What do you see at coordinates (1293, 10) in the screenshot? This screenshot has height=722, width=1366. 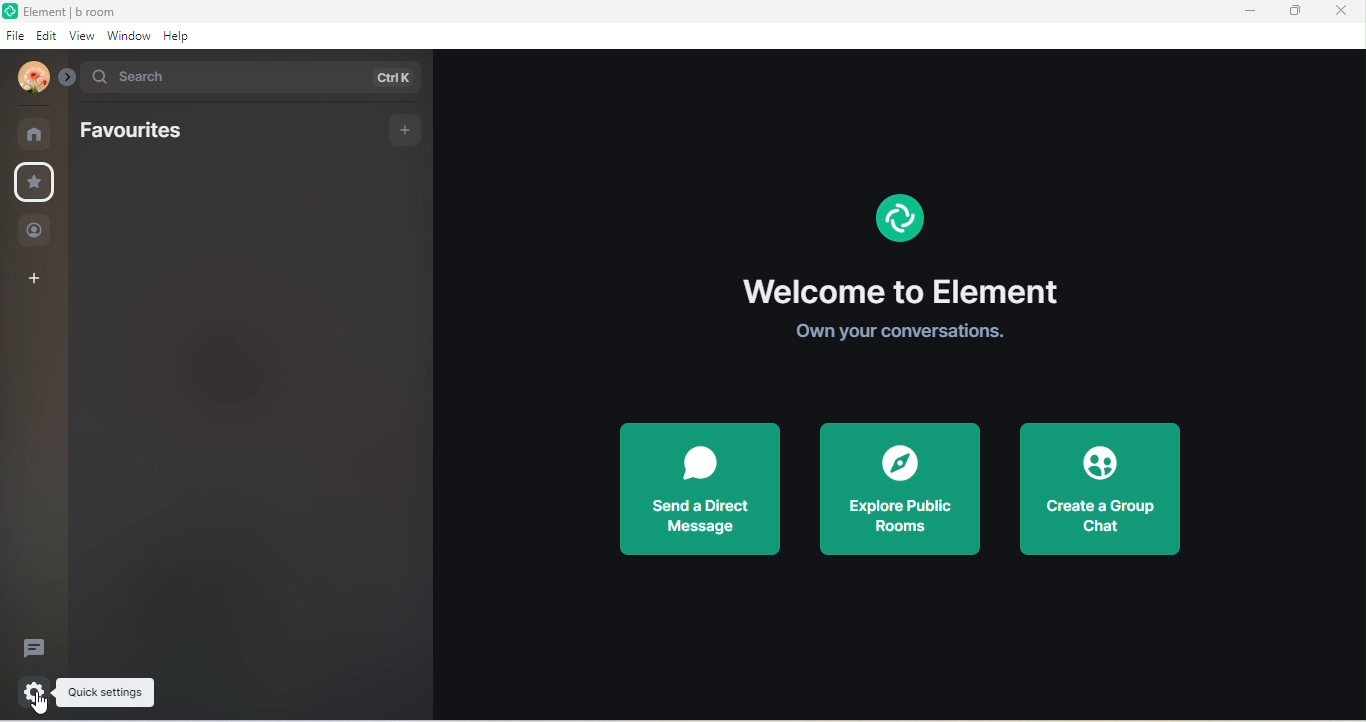 I see `maximize` at bounding box center [1293, 10].